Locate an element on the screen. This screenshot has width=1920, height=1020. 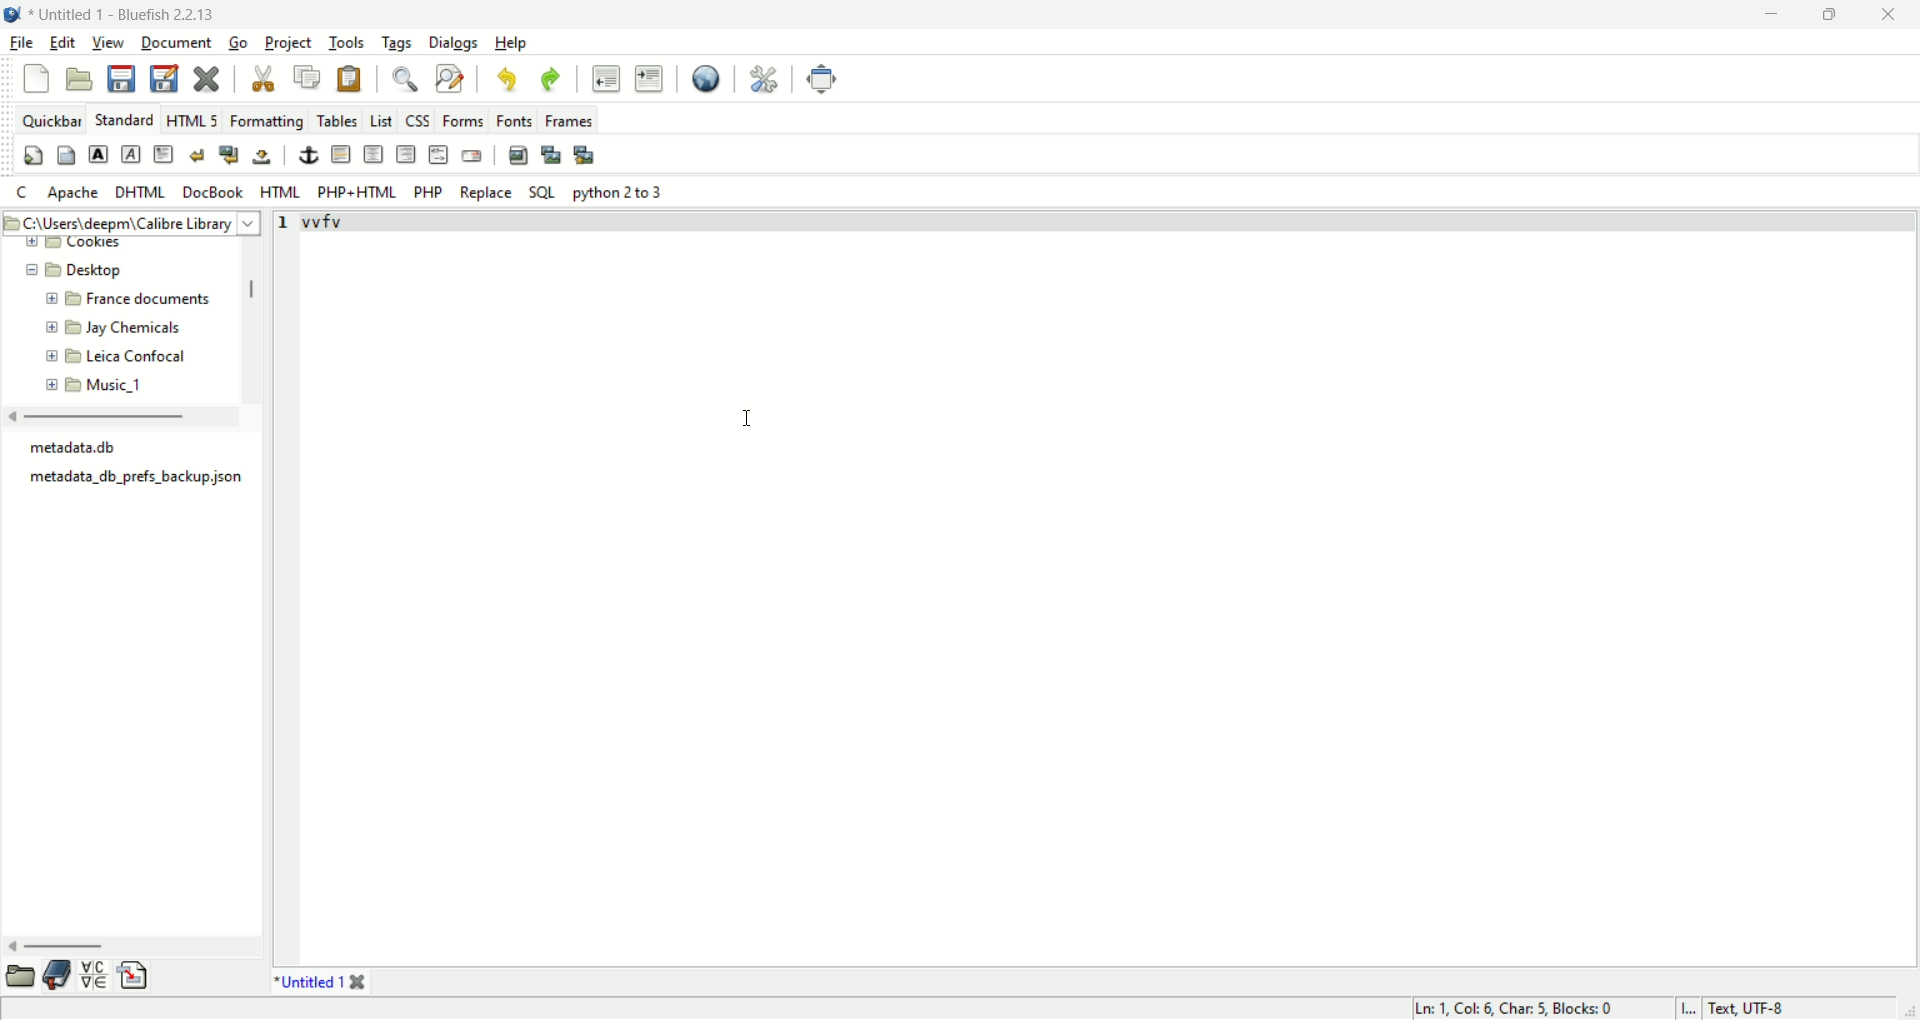
‘metadata_db_prefs_backup json is located at coordinates (133, 479).